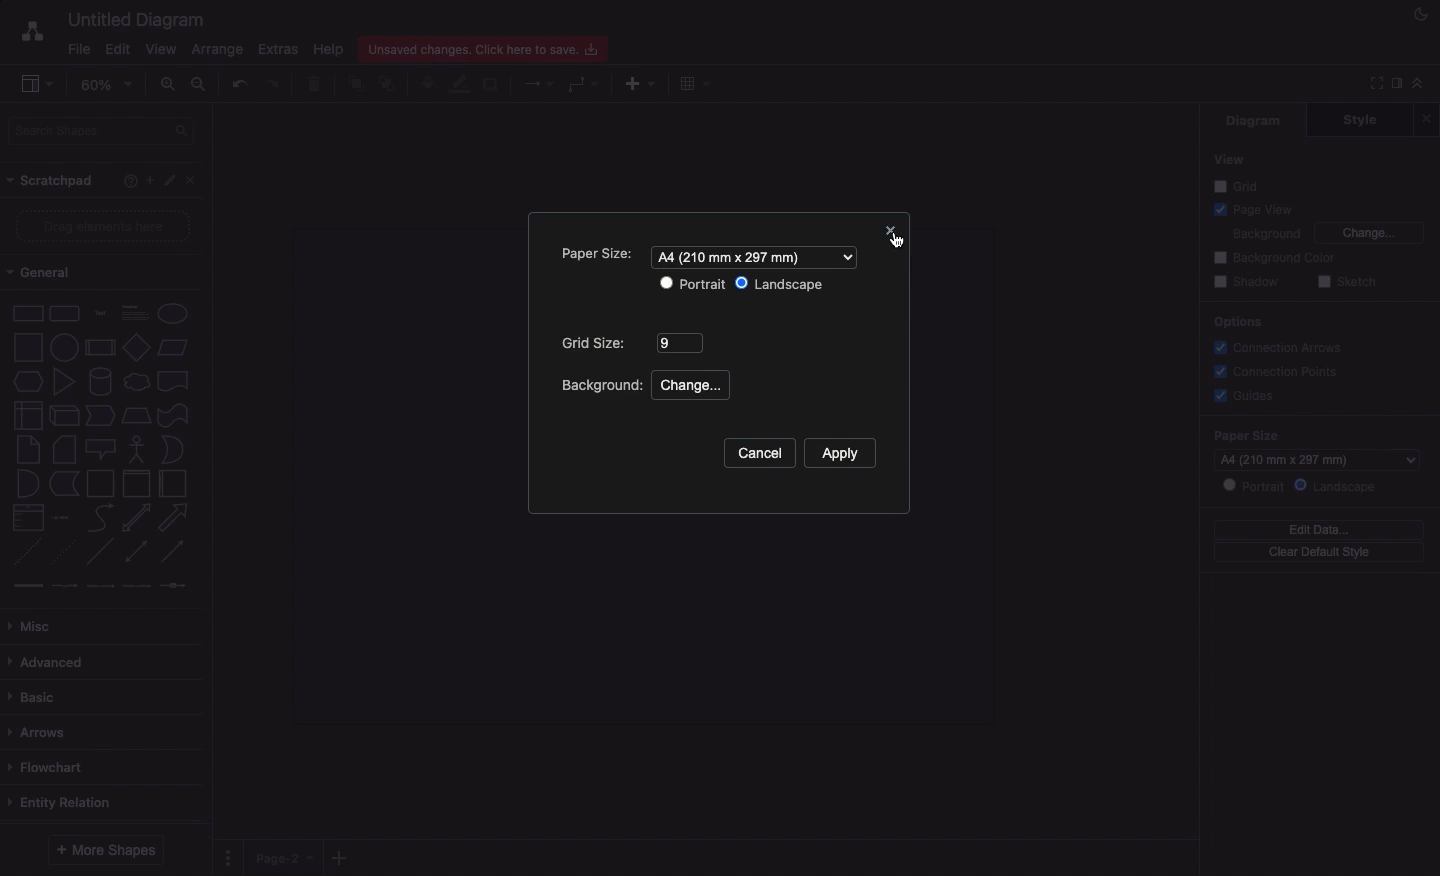 The height and width of the screenshot is (876, 1440). What do you see at coordinates (132, 19) in the screenshot?
I see `Untitled` at bounding box center [132, 19].